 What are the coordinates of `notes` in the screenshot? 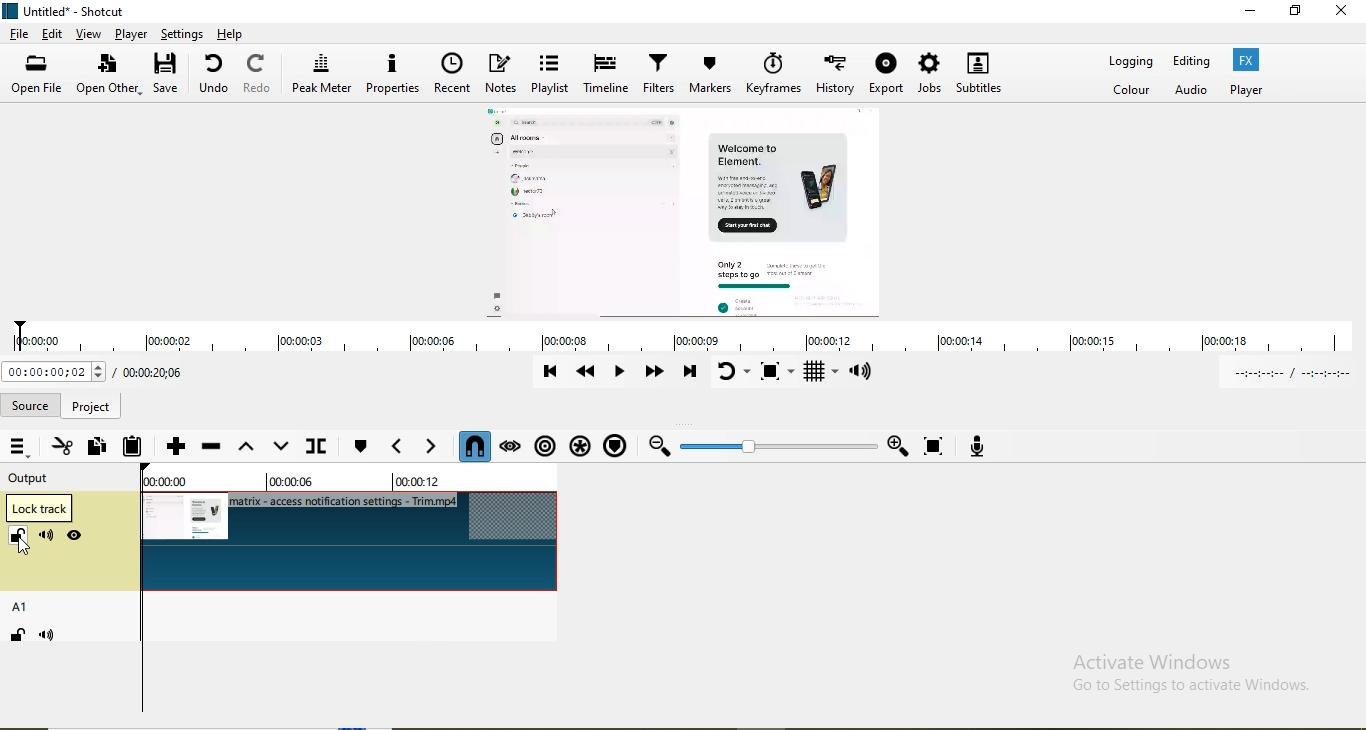 It's located at (501, 76).